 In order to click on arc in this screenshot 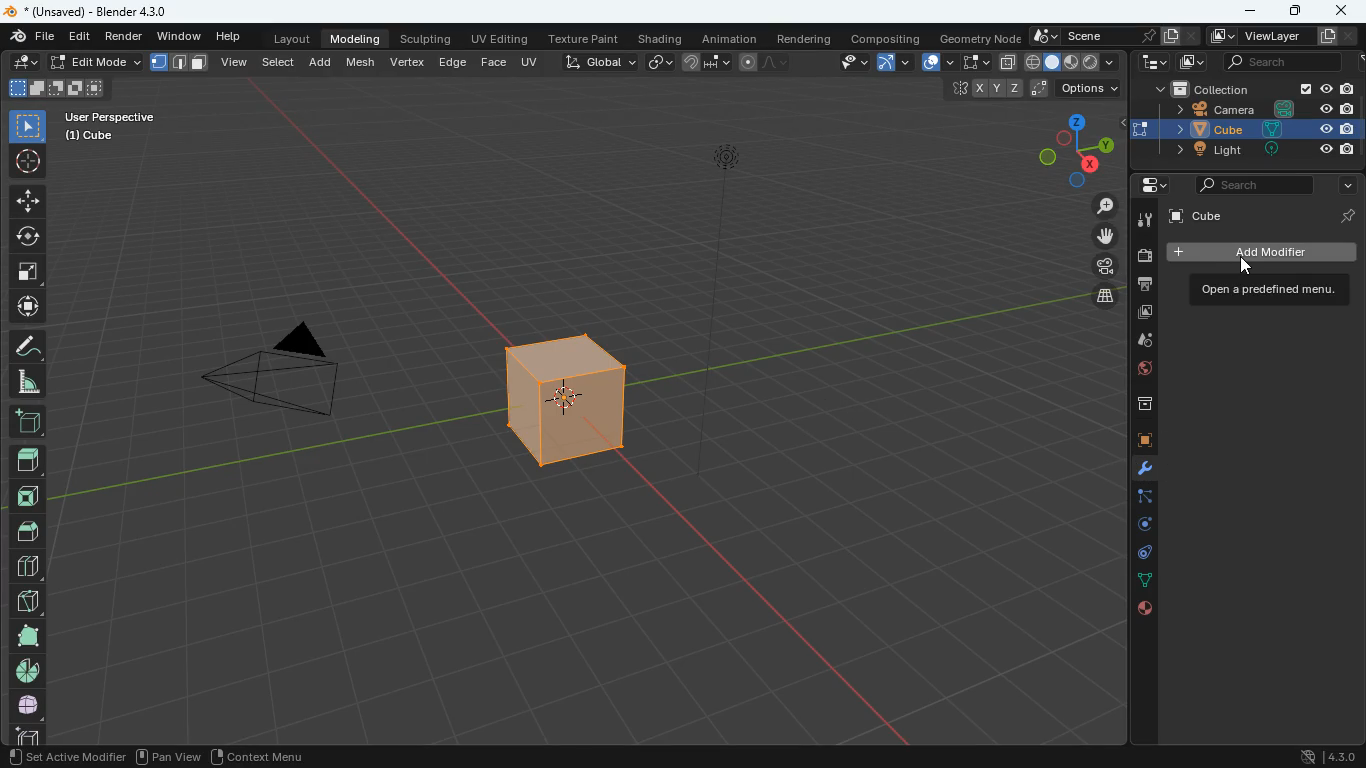, I will do `click(892, 64)`.